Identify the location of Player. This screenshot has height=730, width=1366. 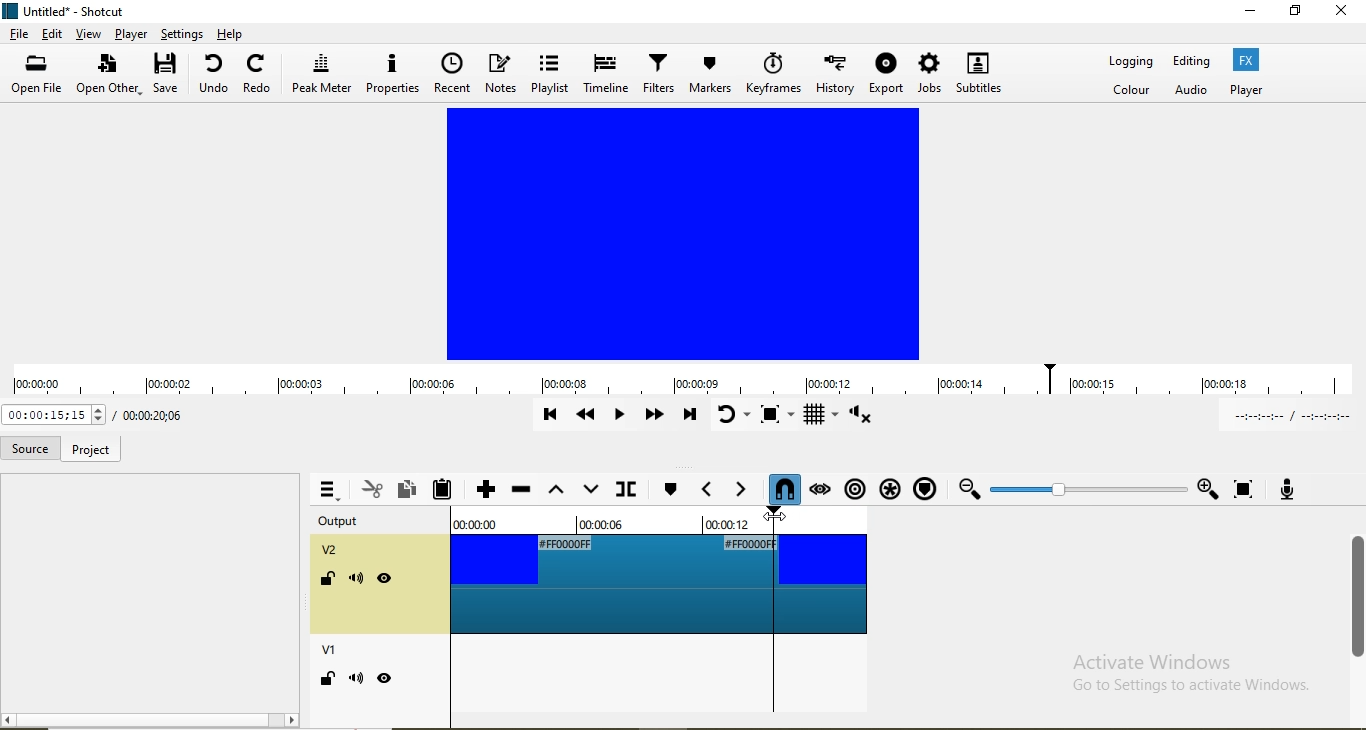
(1246, 89).